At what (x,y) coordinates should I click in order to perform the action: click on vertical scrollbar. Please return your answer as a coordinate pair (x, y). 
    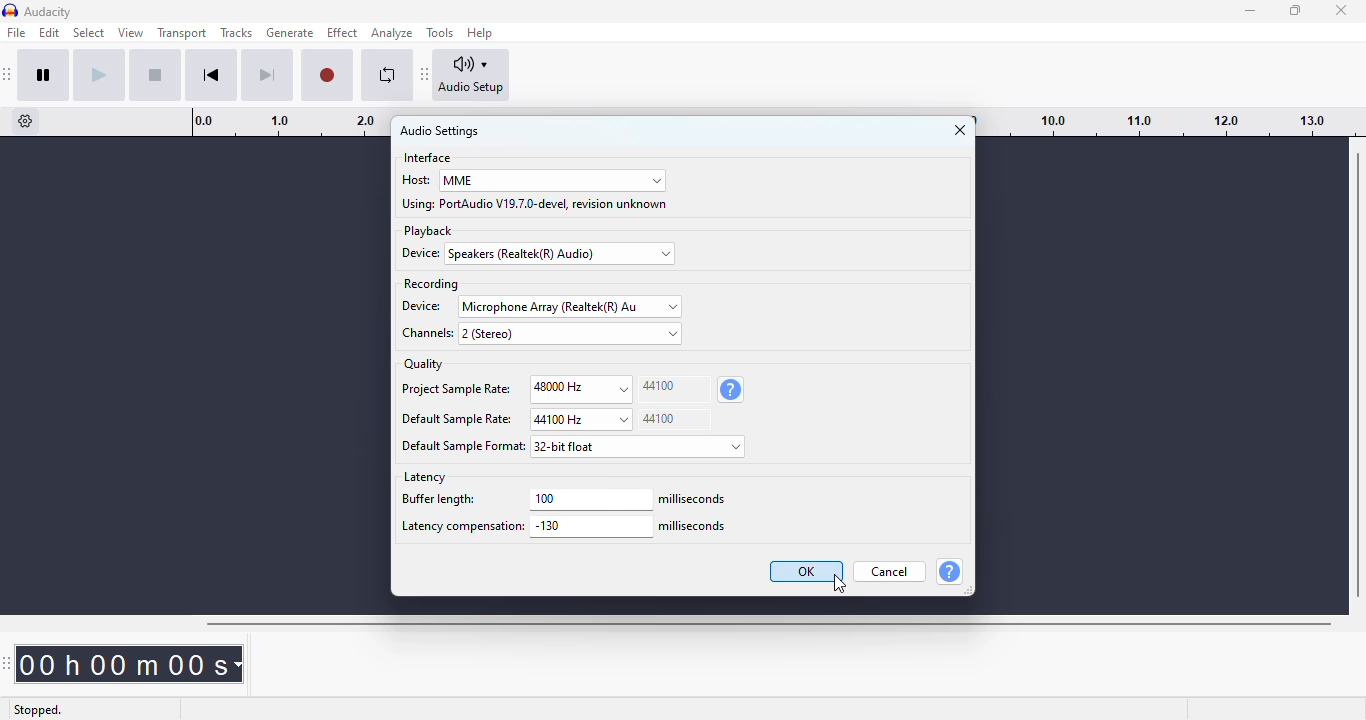
    Looking at the image, I should click on (1358, 374).